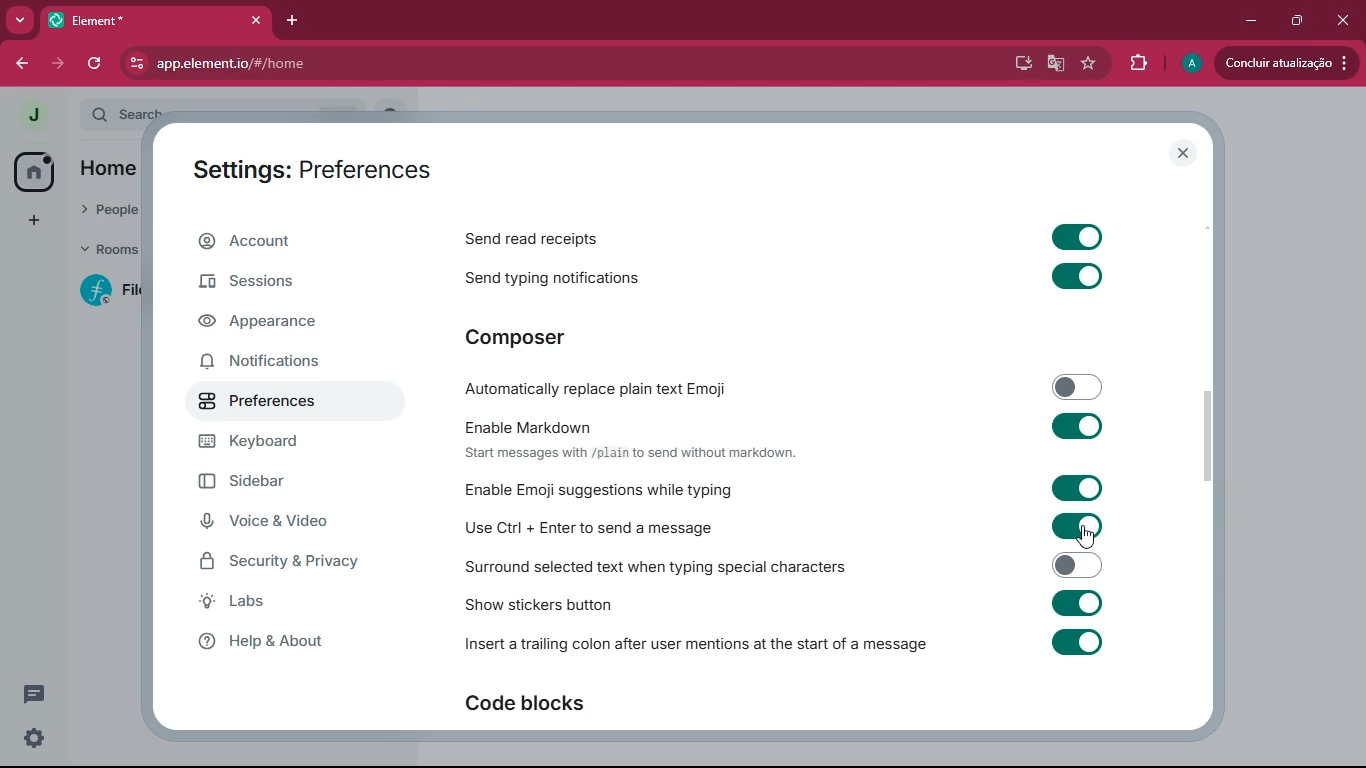 This screenshot has height=768, width=1366. Describe the element at coordinates (1190, 63) in the screenshot. I see `profile` at that location.